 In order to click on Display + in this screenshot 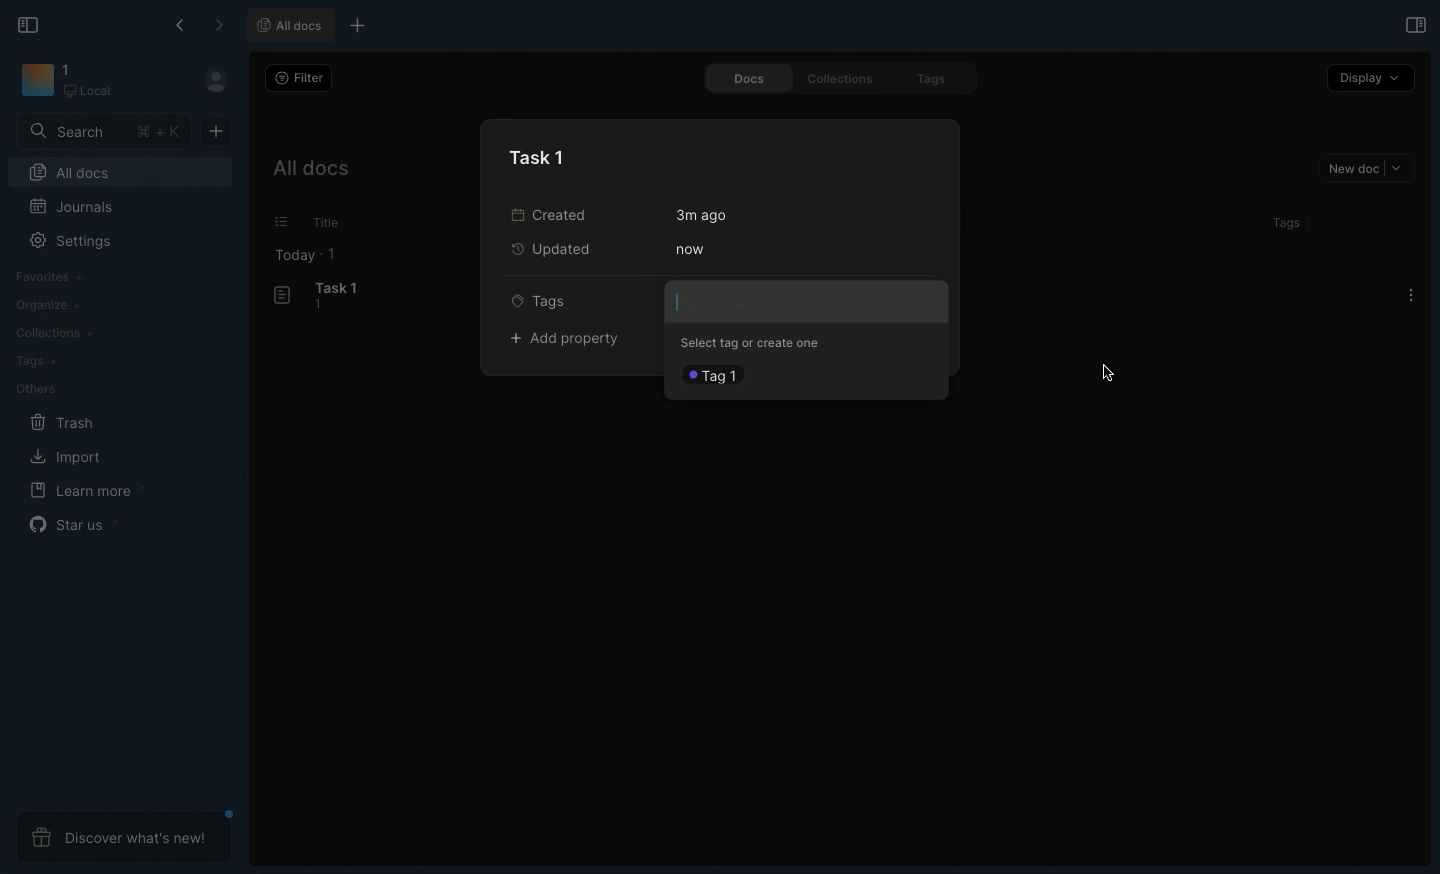, I will do `click(1369, 80)`.